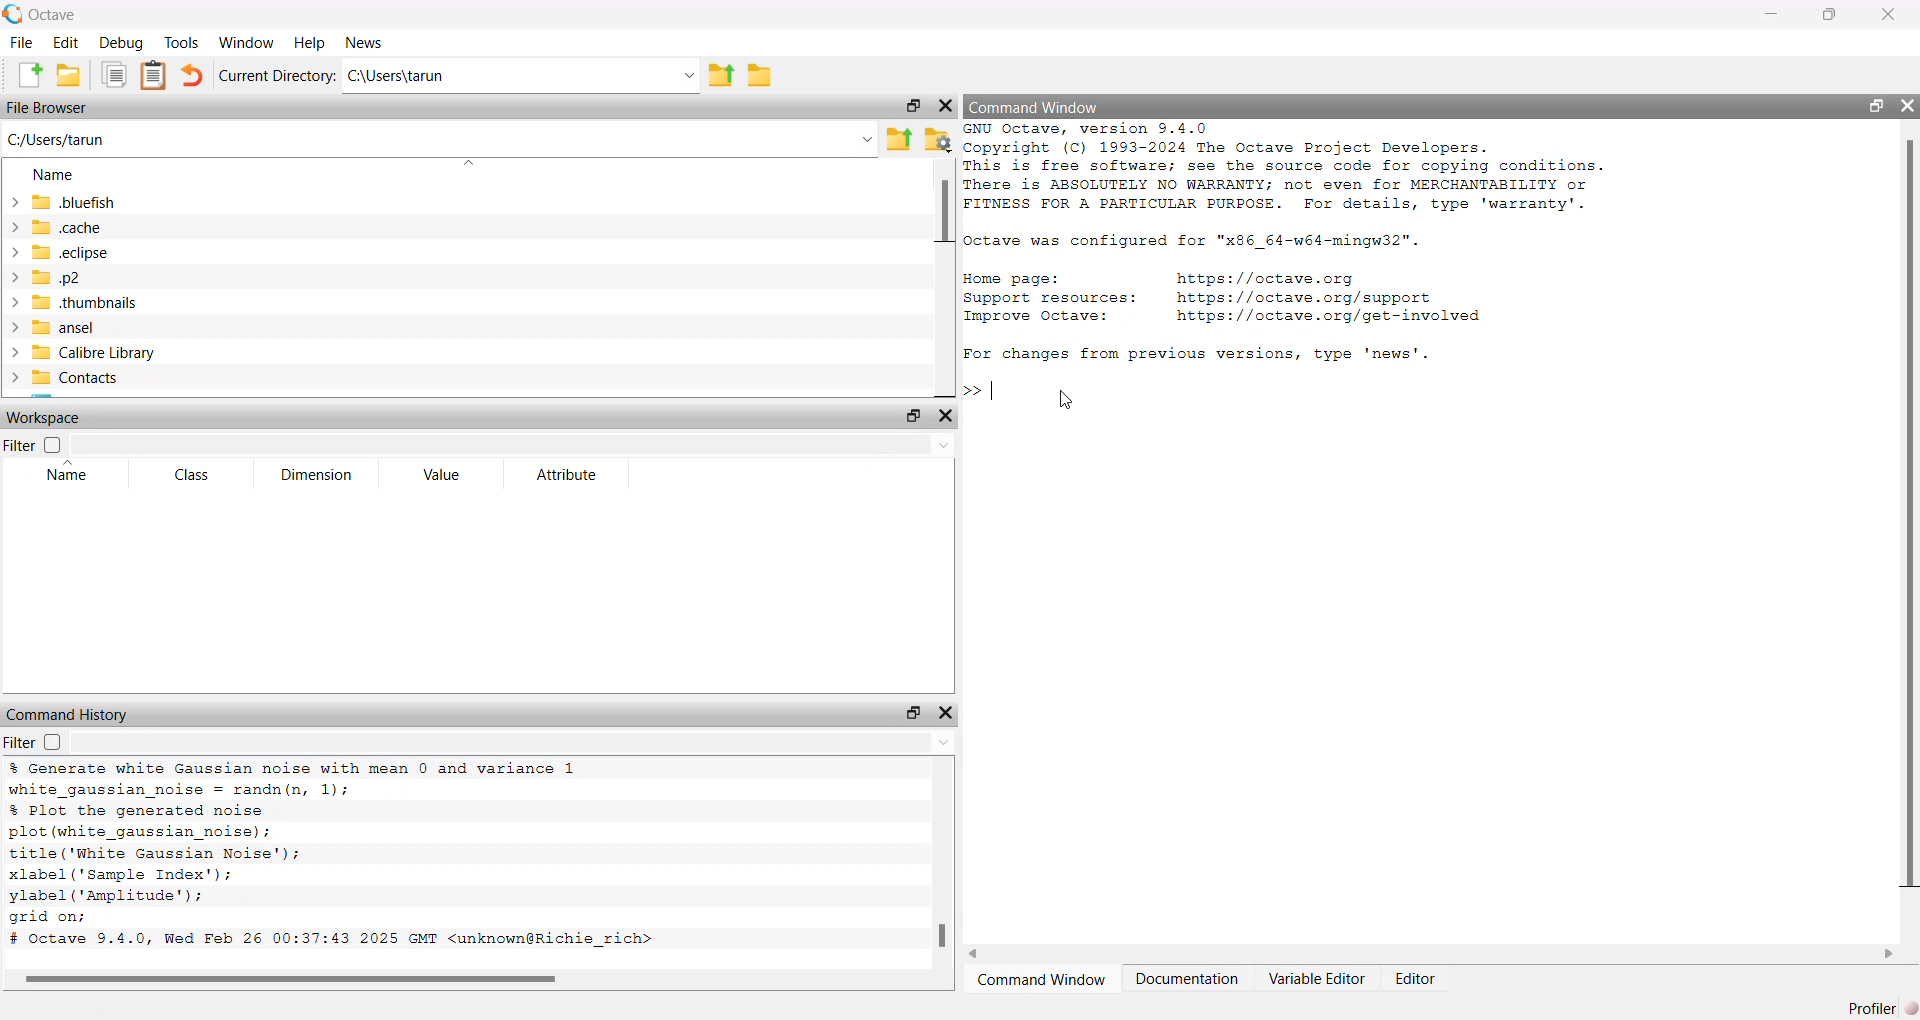  Describe the element at coordinates (1769, 17) in the screenshot. I see `minimize` at that location.